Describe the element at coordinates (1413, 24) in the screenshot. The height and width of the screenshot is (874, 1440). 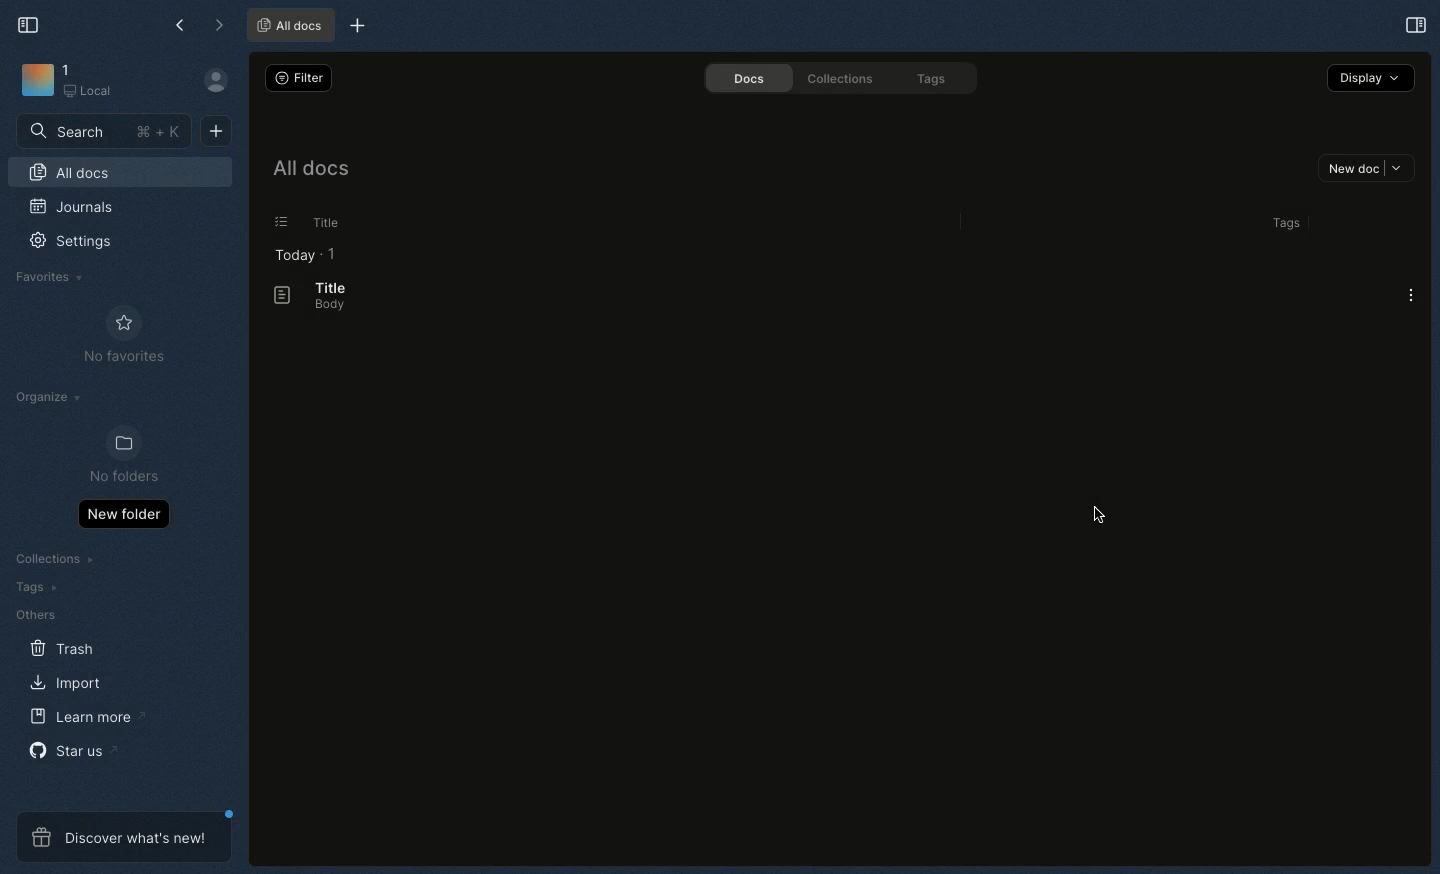
I see `Open right panel` at that location.